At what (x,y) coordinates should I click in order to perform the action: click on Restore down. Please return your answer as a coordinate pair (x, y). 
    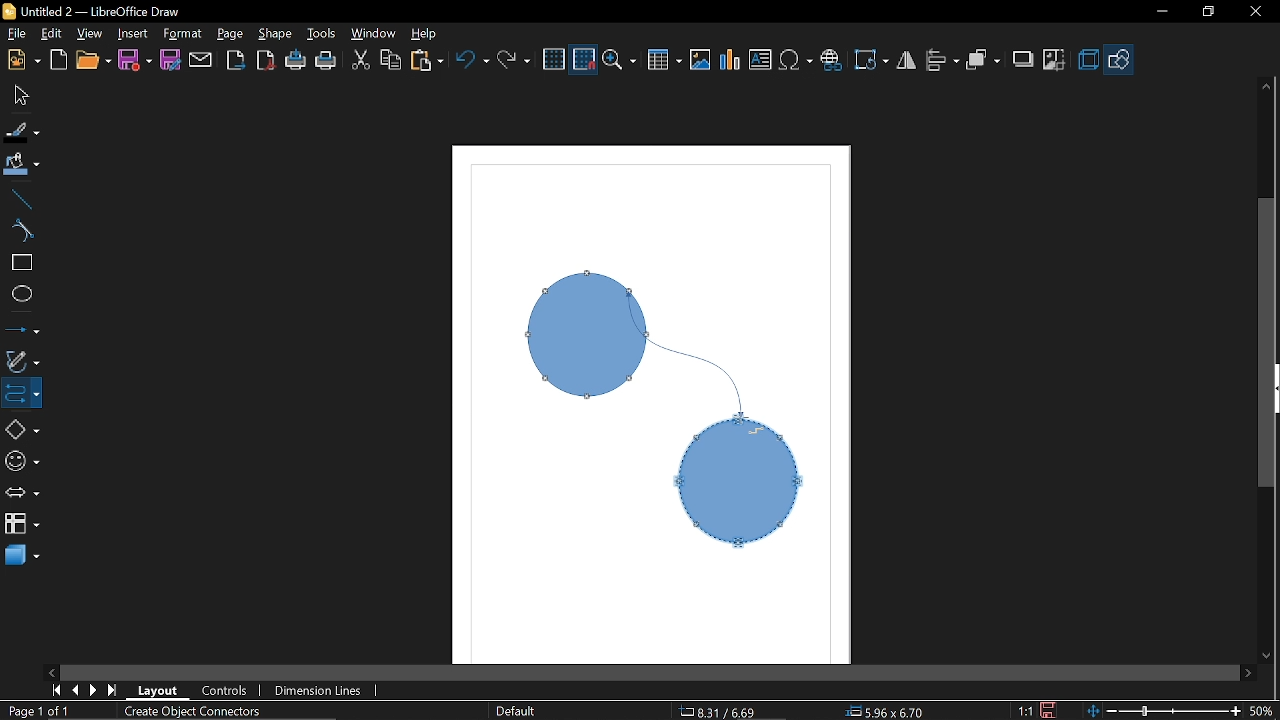
    Looking at the image, I should click on (1206, 14).